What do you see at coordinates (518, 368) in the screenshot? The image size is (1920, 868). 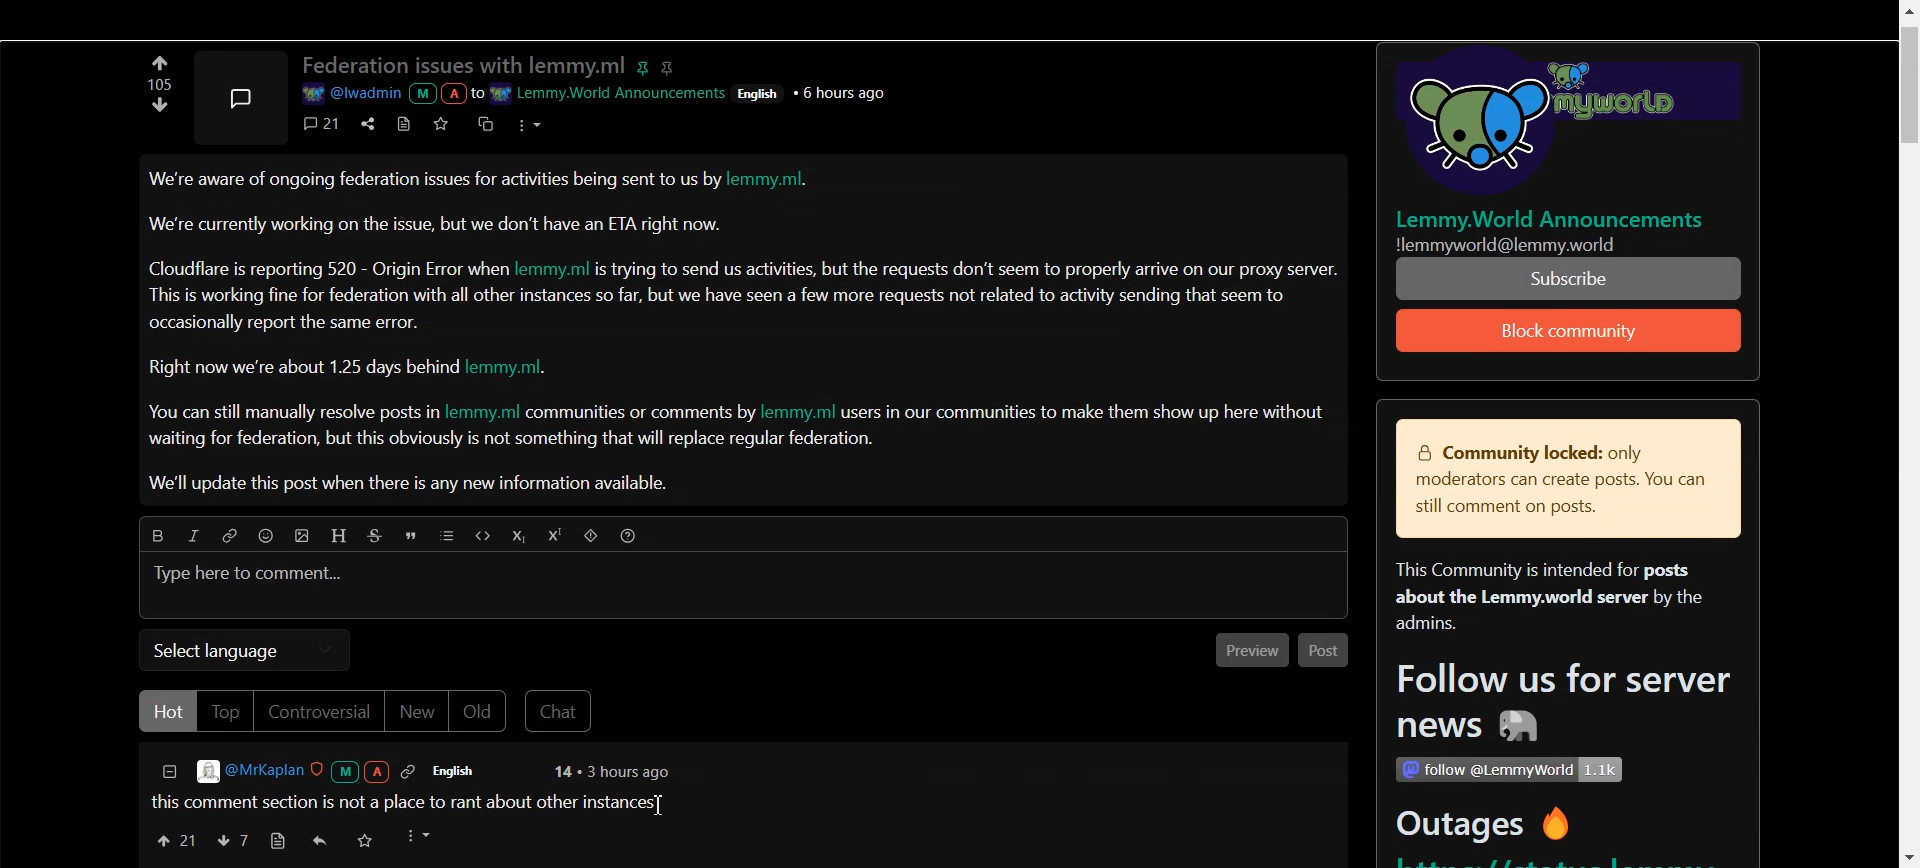 I see `lemmy.ml.` at bounding box center [518, 368].